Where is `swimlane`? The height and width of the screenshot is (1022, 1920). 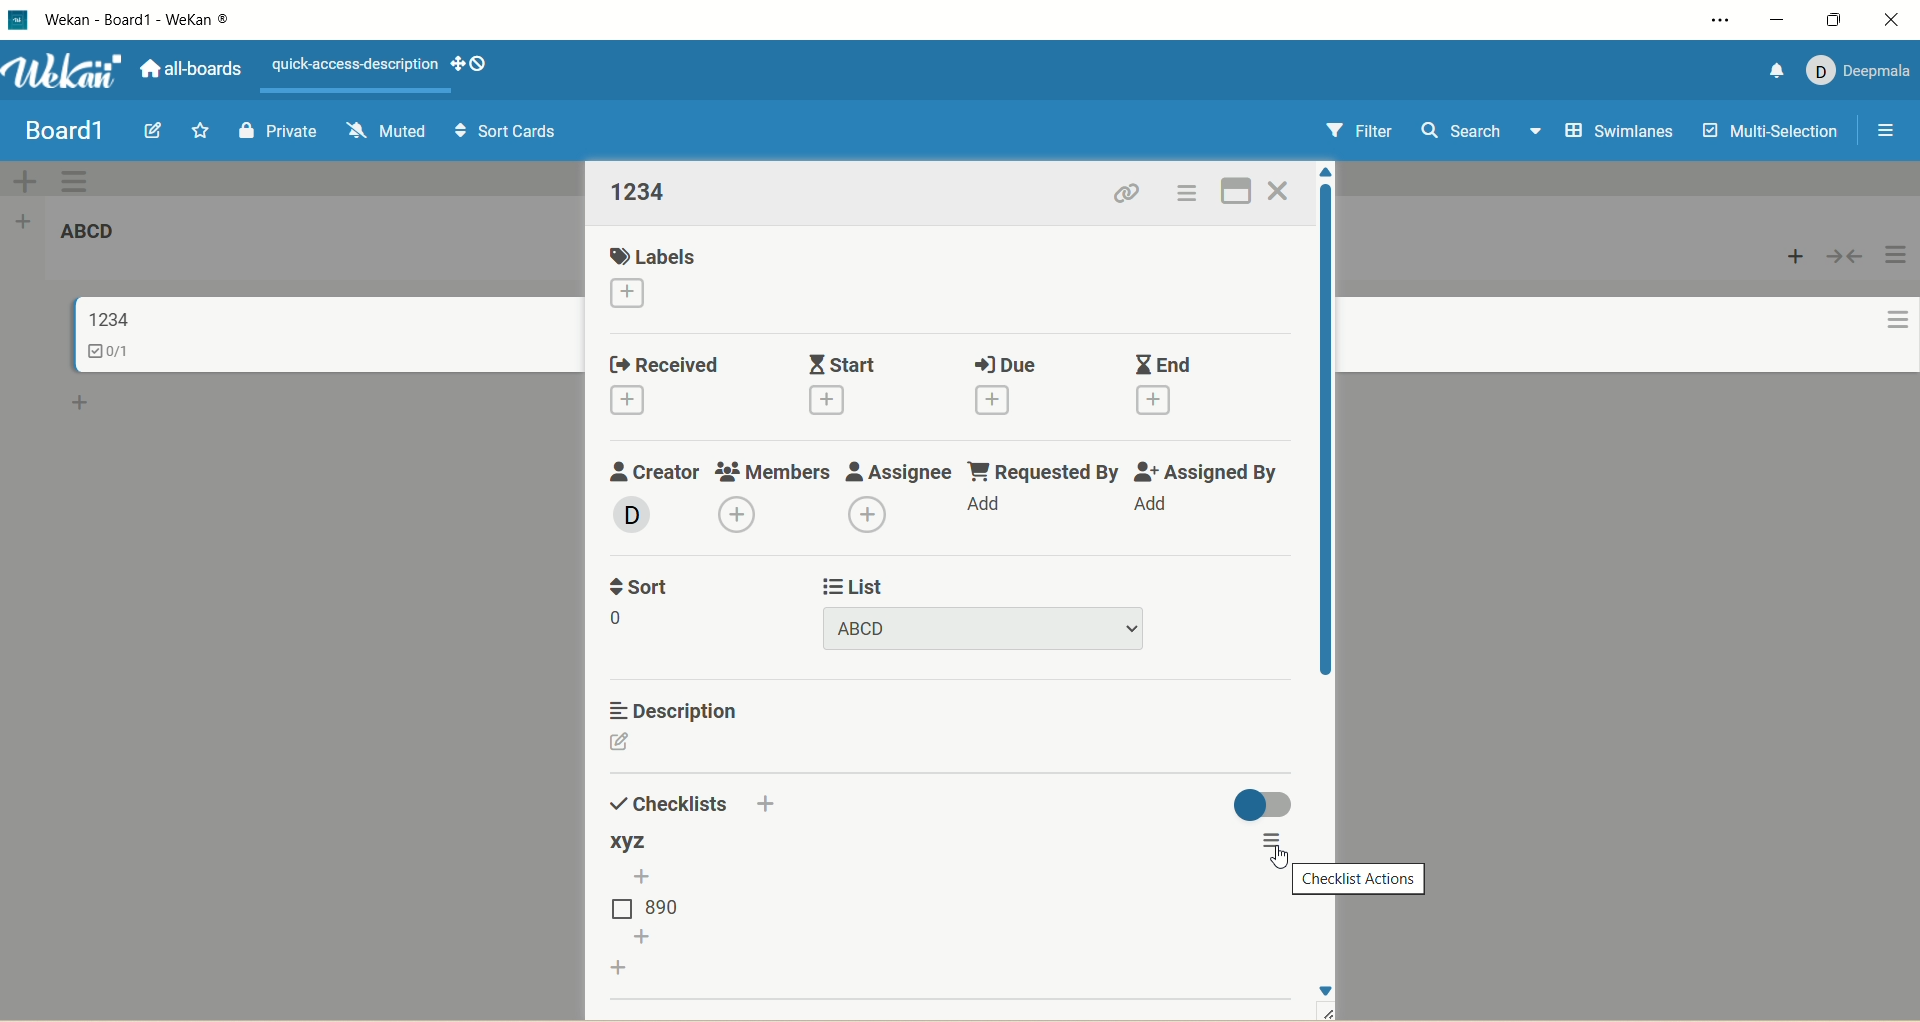
swimlane is located at coordinates (1616, 132).